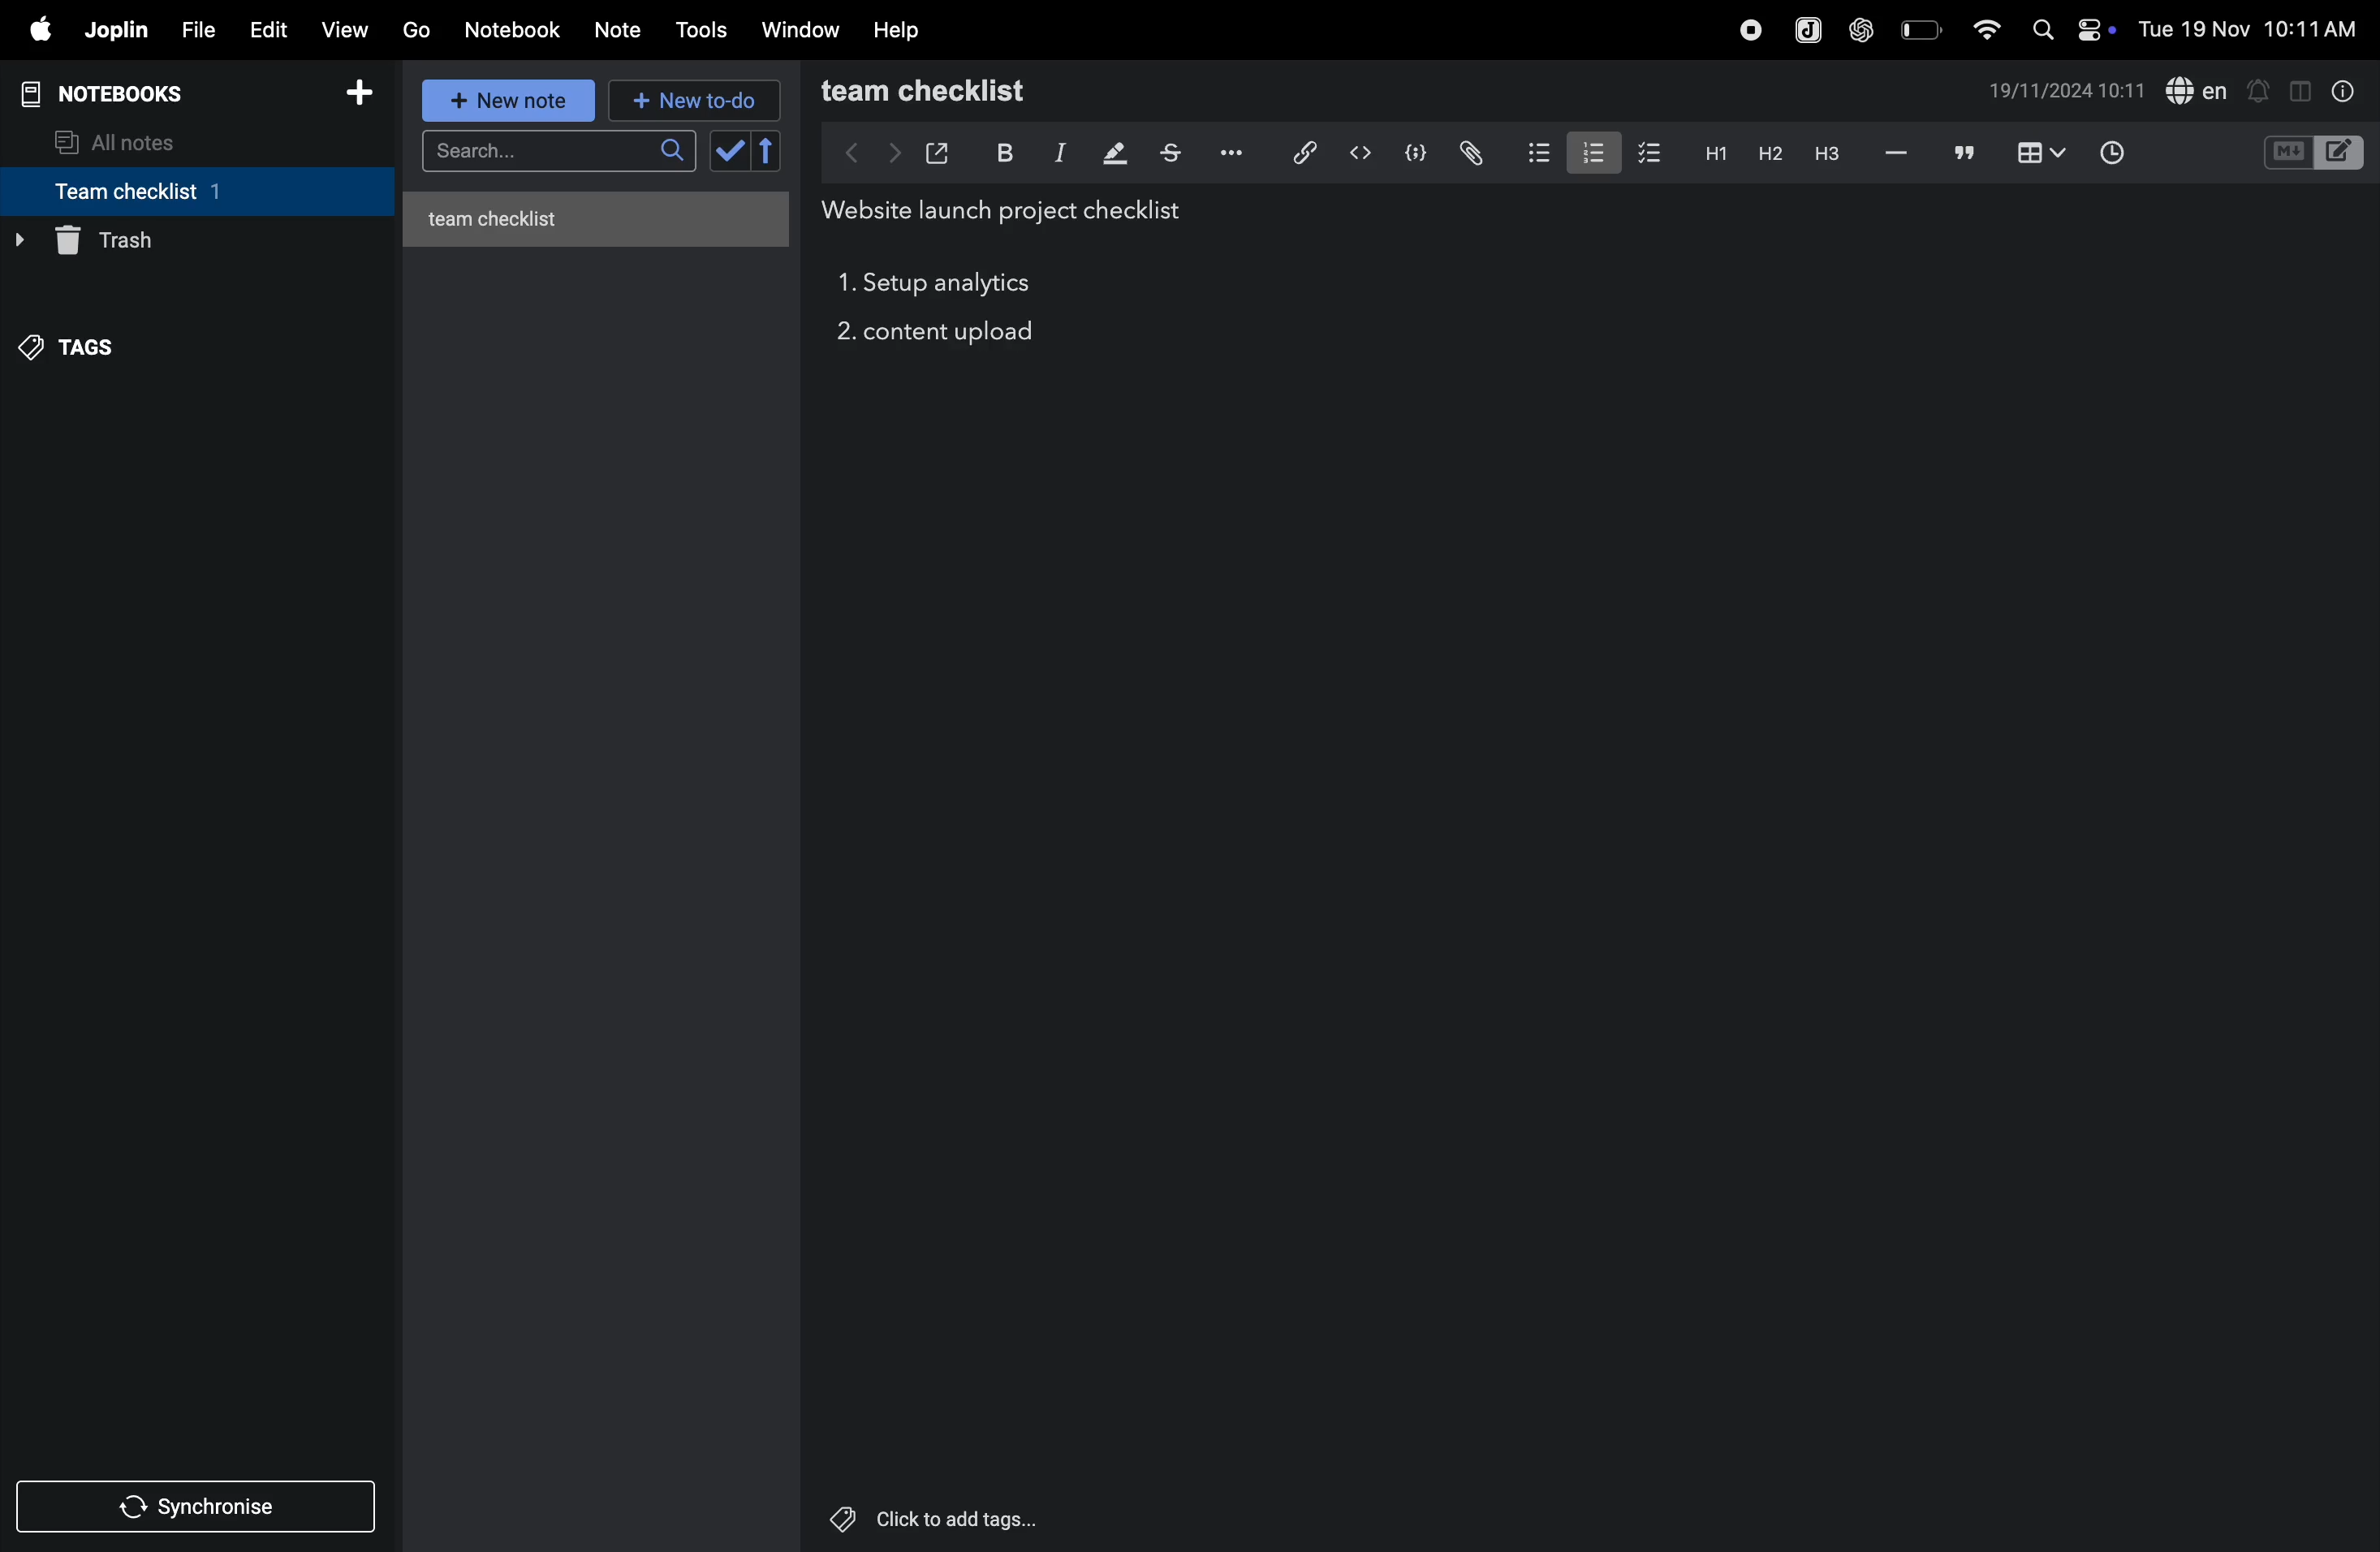 The width and height of the screenshot is (2380, 1552). I want to click on backward, so click(841, 152).